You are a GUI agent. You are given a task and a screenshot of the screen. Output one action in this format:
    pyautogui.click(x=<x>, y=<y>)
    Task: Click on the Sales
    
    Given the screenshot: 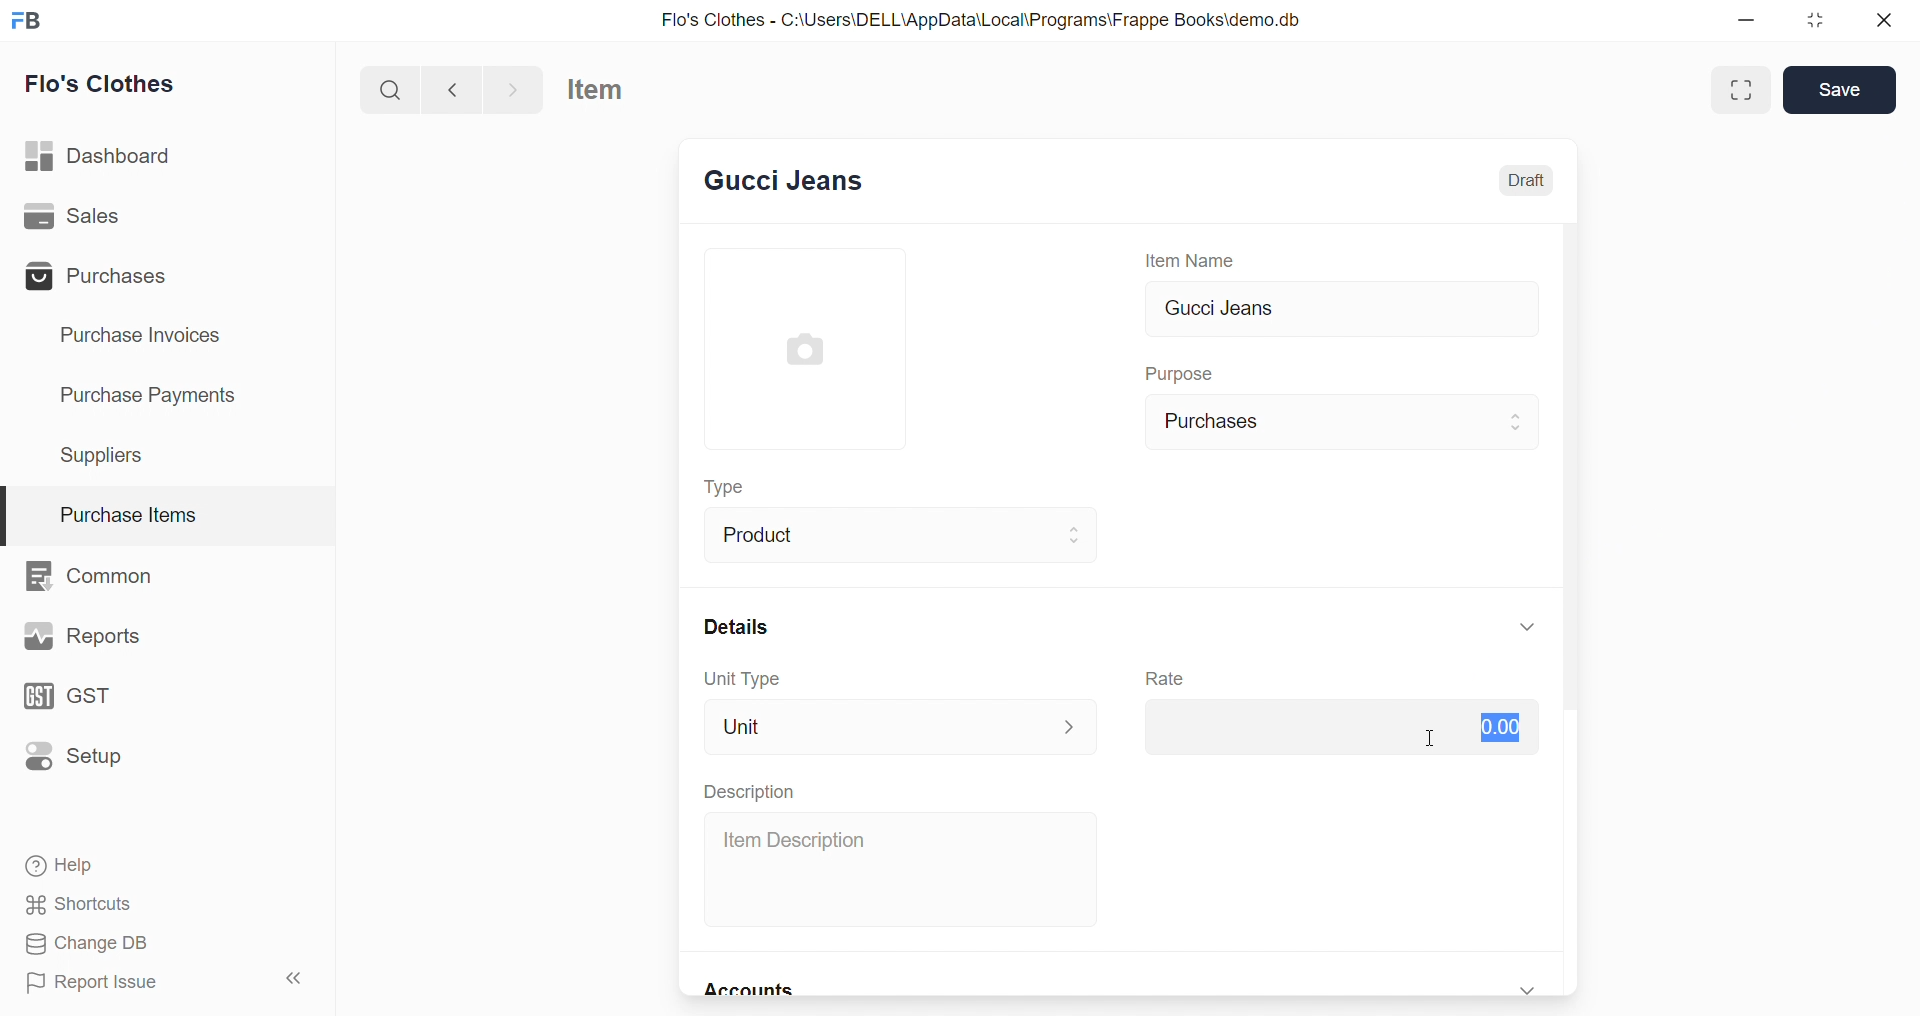 What is the action you would take?
    pyautogui.click(x=103, y=217)
    